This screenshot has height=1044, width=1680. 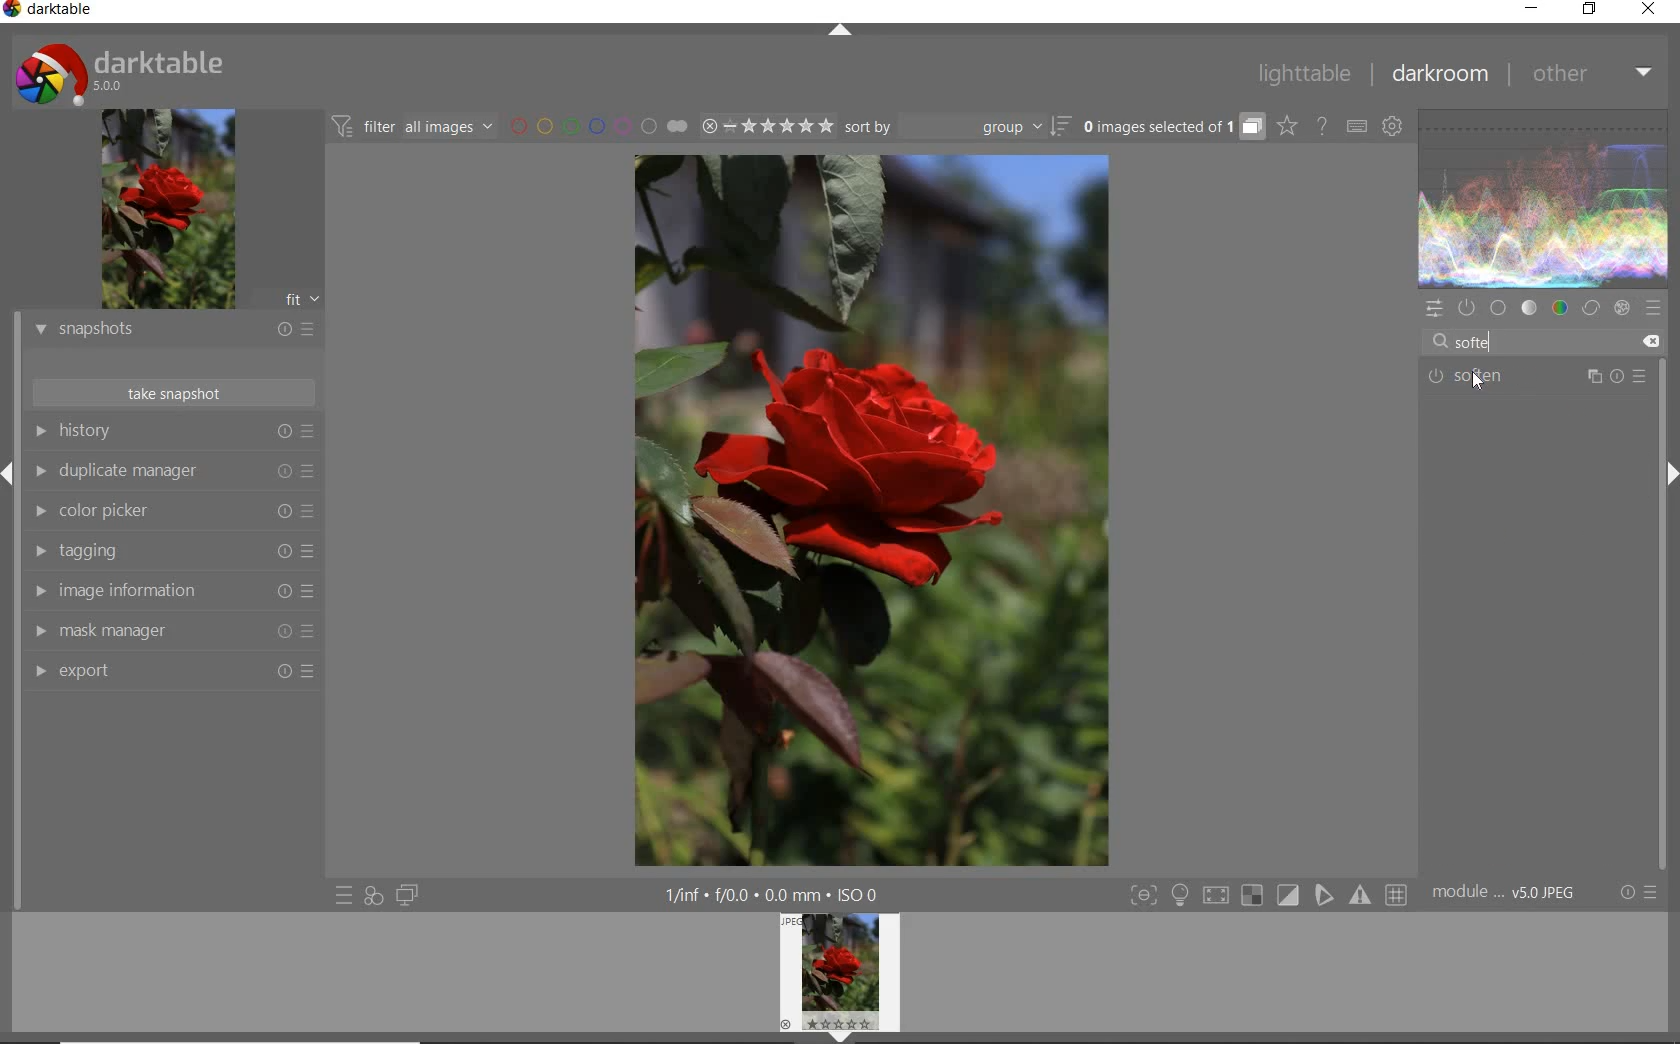 What do you see at coordinates (1540, 375) in the screenshot?
I see `soften` at bounding box center [1540, 375].